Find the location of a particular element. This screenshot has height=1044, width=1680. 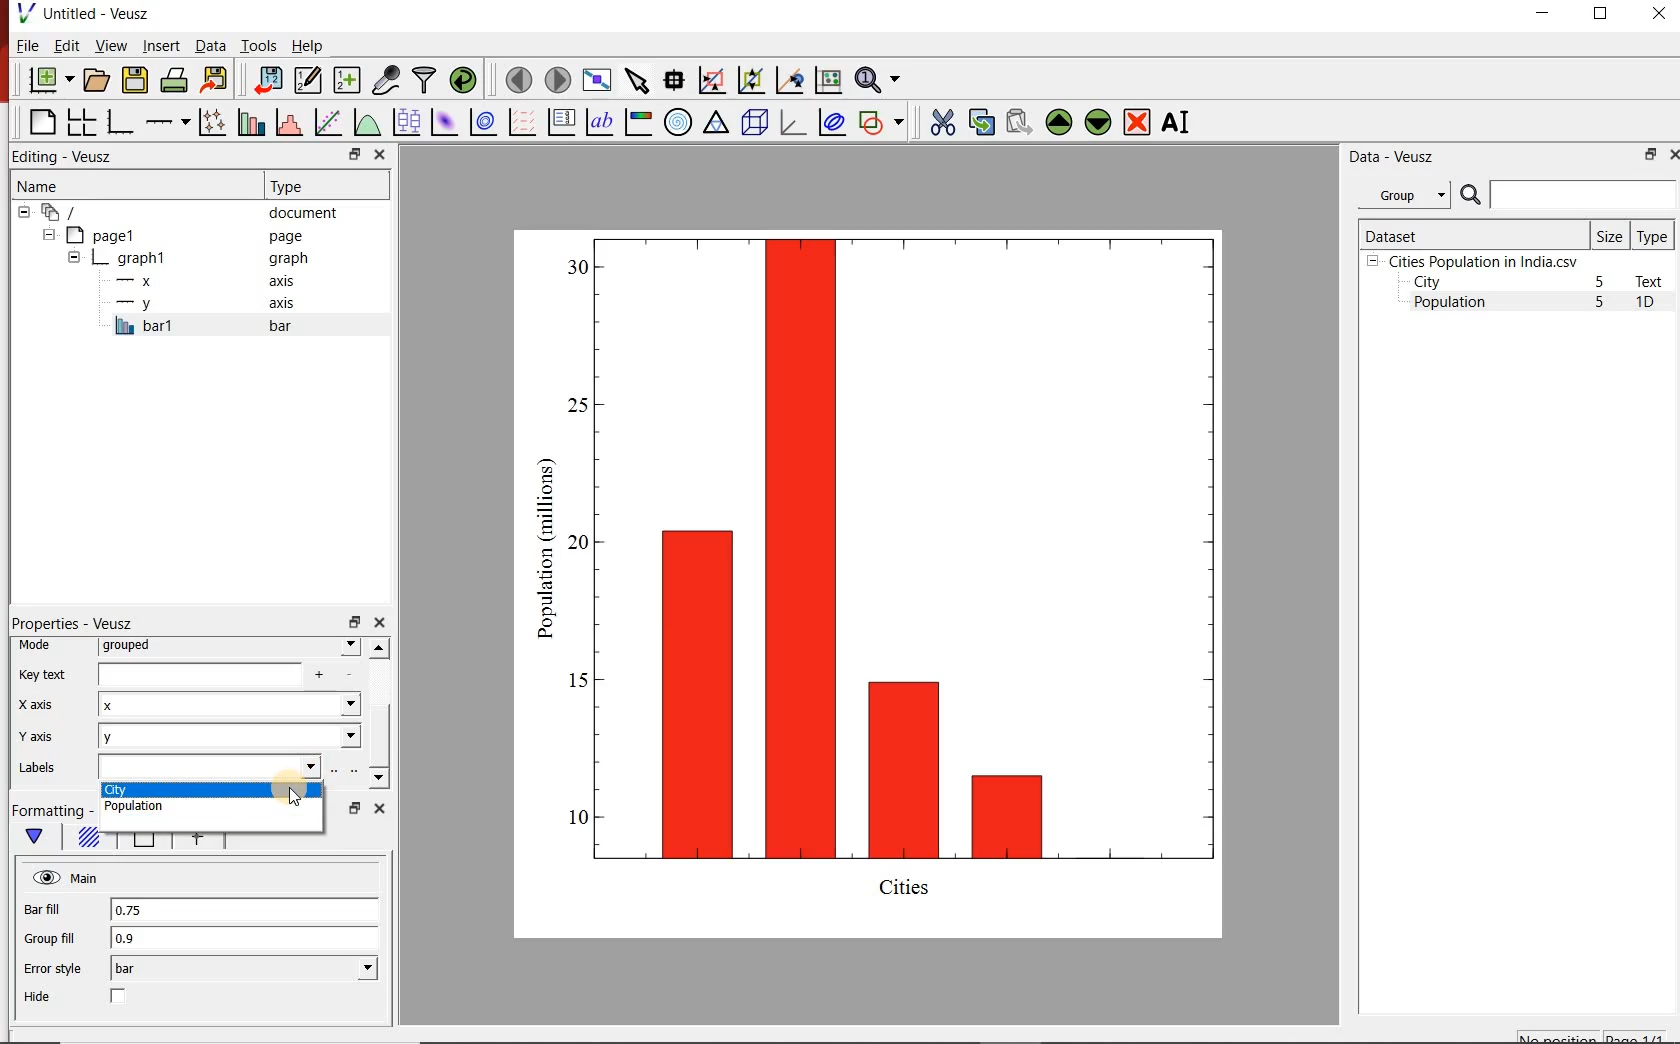

Bar fill is located at coordinates (56, 910).